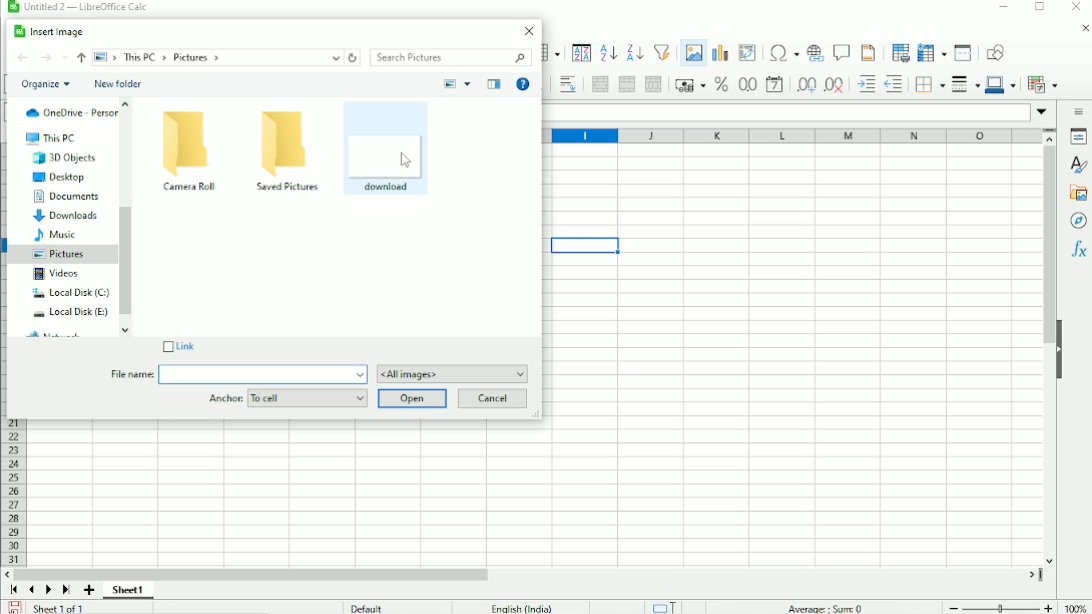 This screenshot has width=1092, height=614. Describe the element at coordinates (13, 607) in the screenshot. I see `Save` at that location.